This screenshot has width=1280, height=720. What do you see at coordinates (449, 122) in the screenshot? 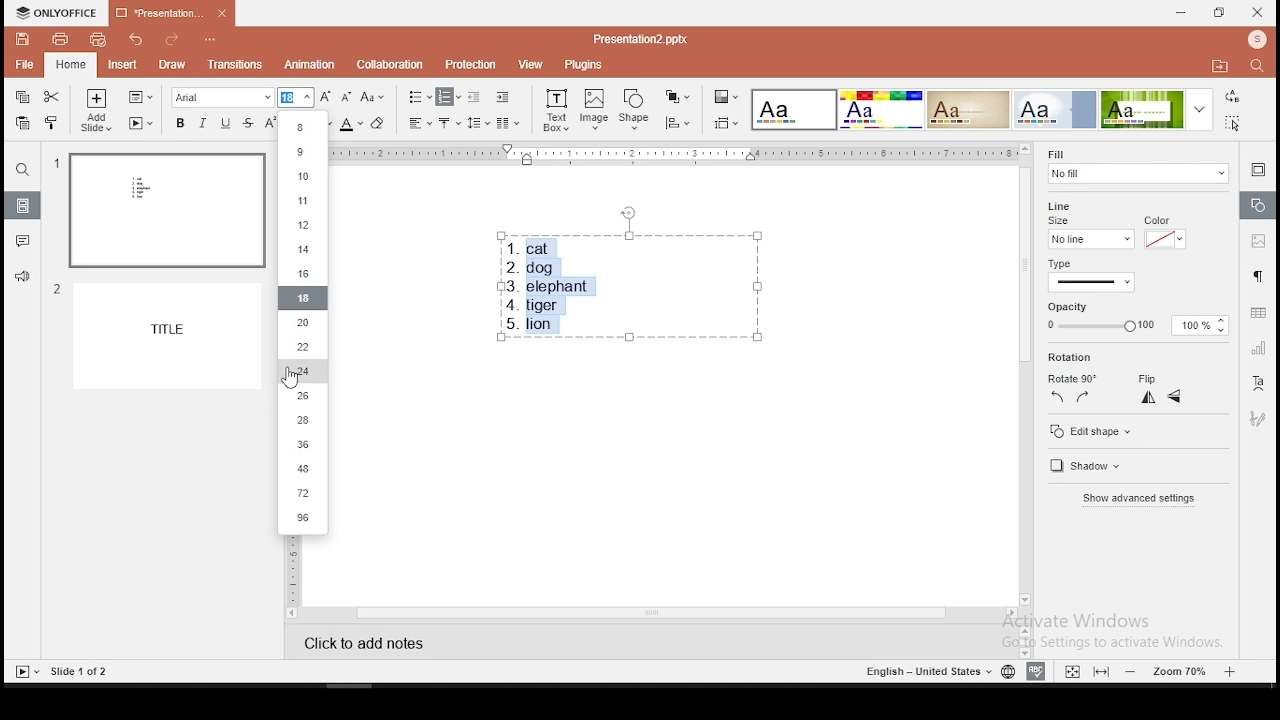
I see `vertical alignment` at bounding box center [449, 122].